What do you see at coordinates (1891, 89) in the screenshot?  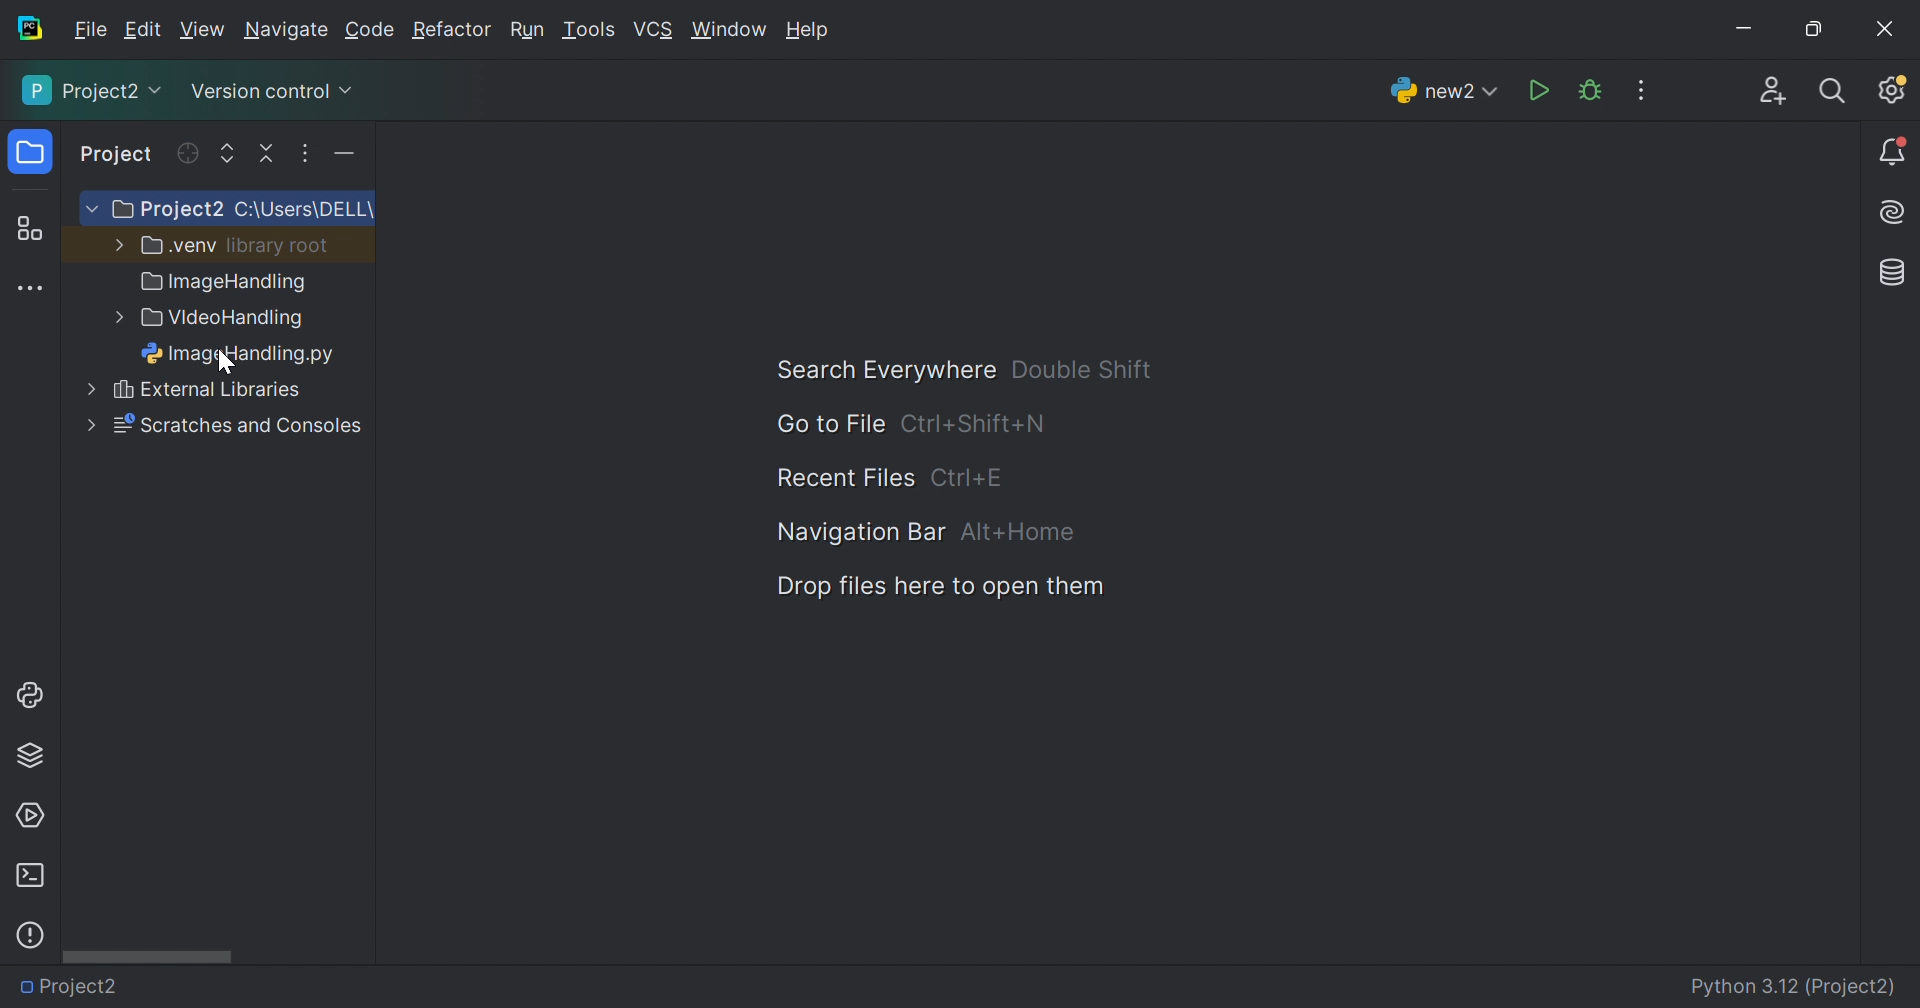 I see `Updates available. IDE and Project Settings.` at bounding box center [1891, 89].